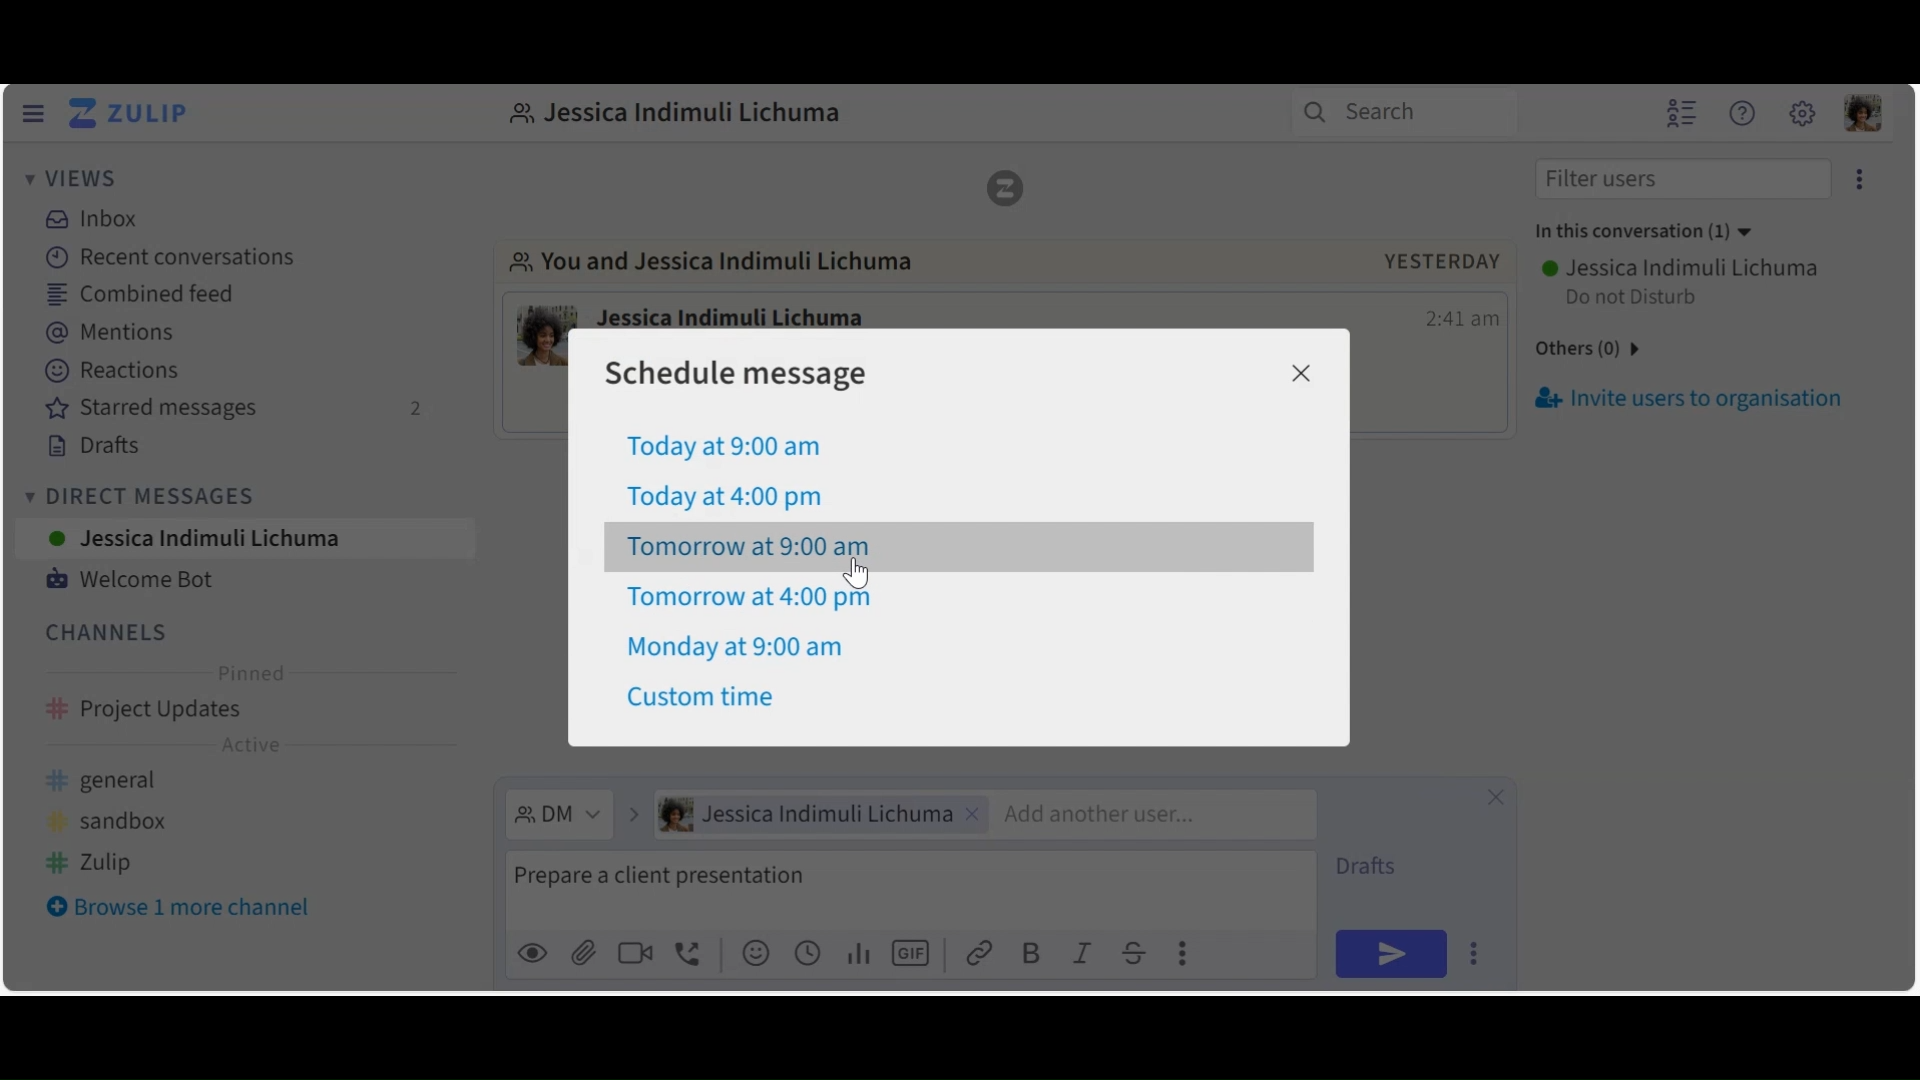 Image resolution: width=1920 pixels, height=1080 pixels. I want to click on Search, so click(1413, 113).